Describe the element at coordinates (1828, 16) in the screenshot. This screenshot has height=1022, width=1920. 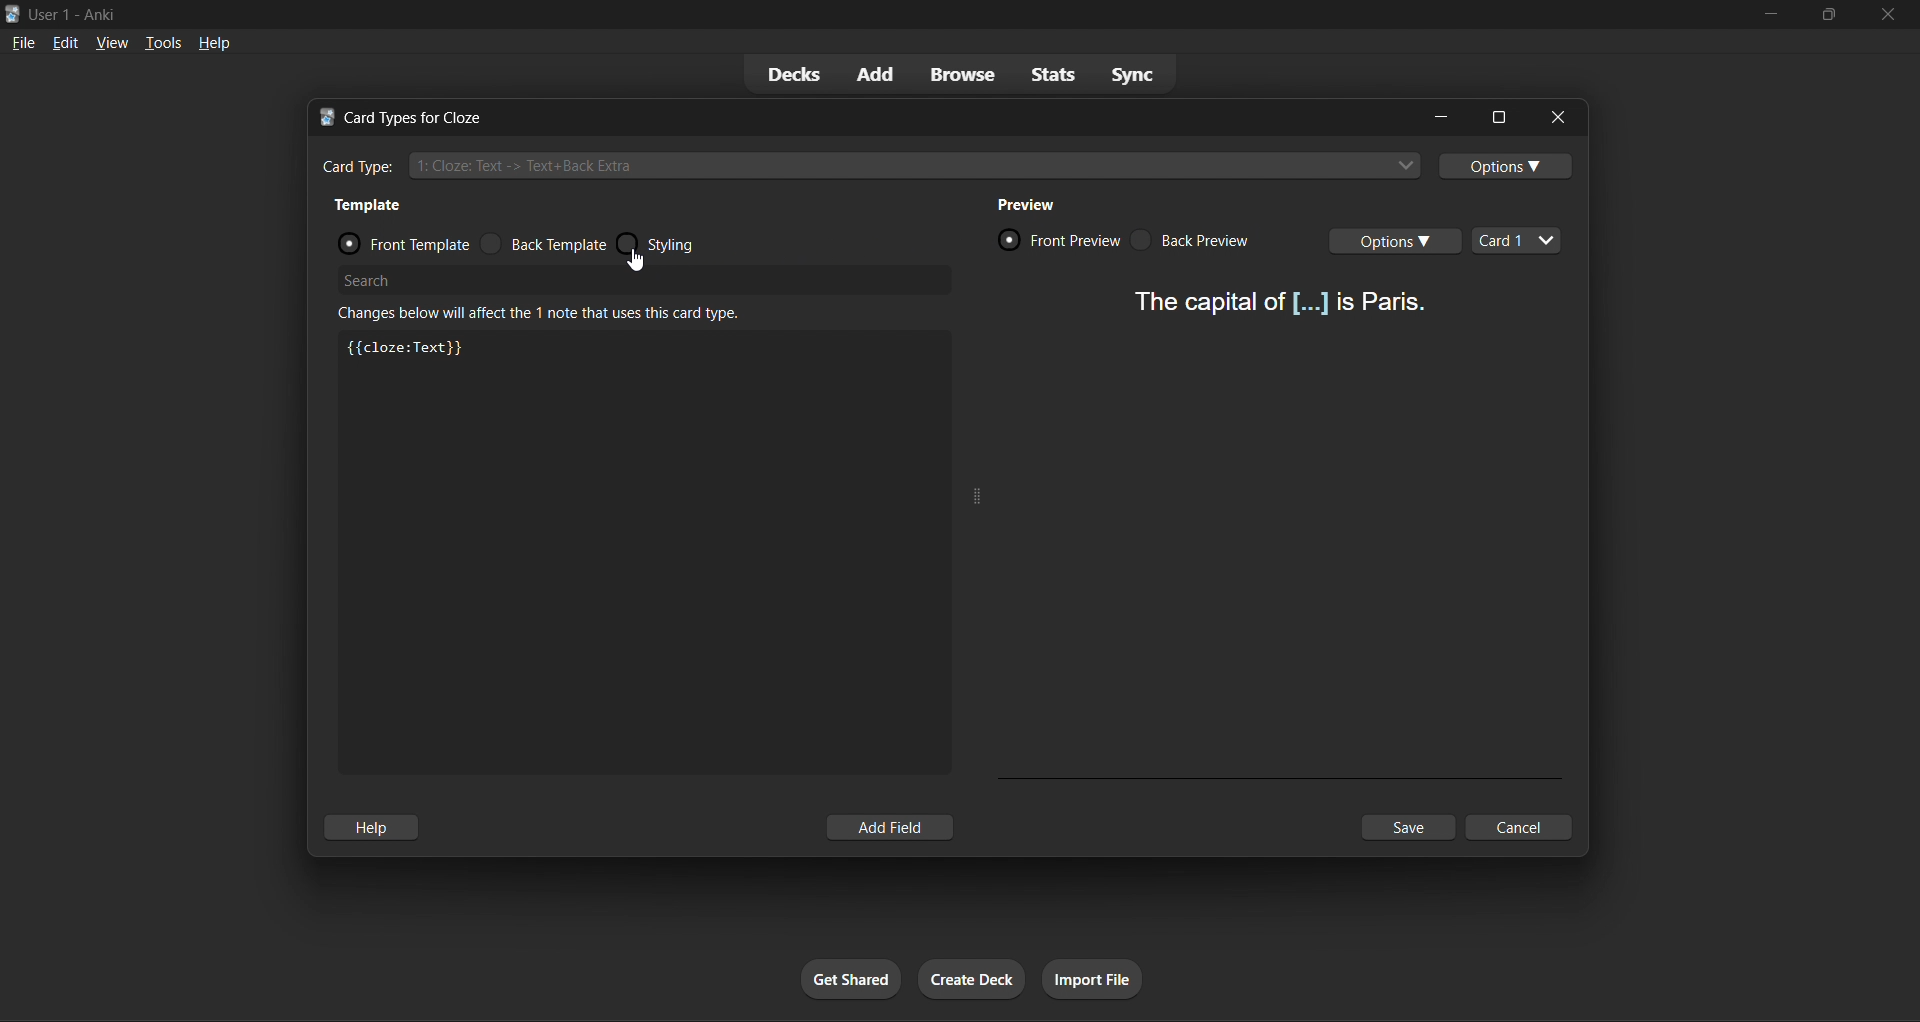
I see `maximize` at that location.